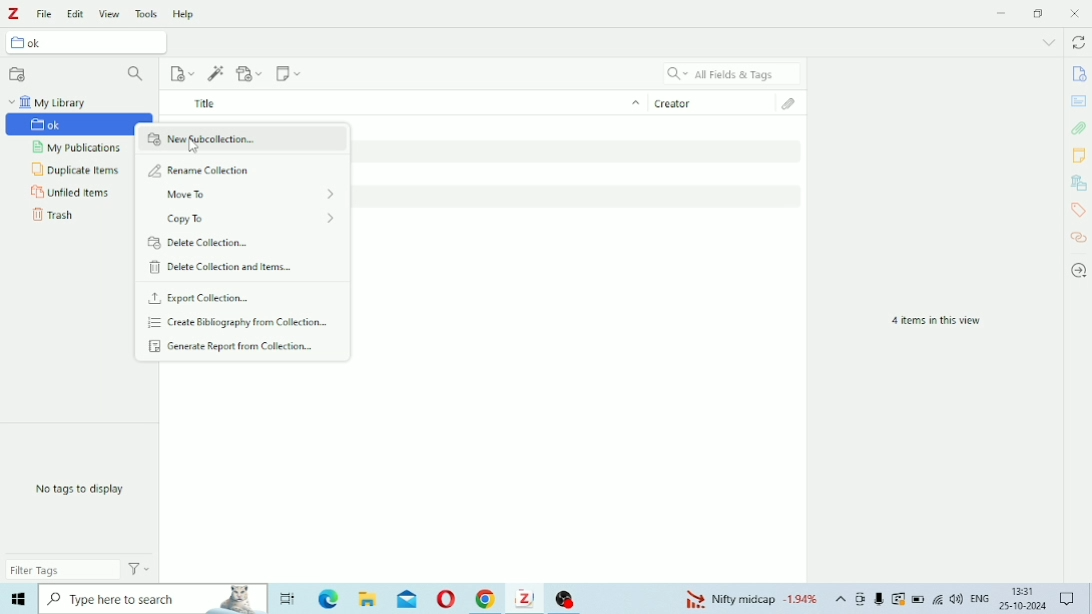 This screenshot has width=1092, height=614. I want to click on Trash, so click(55, 215).